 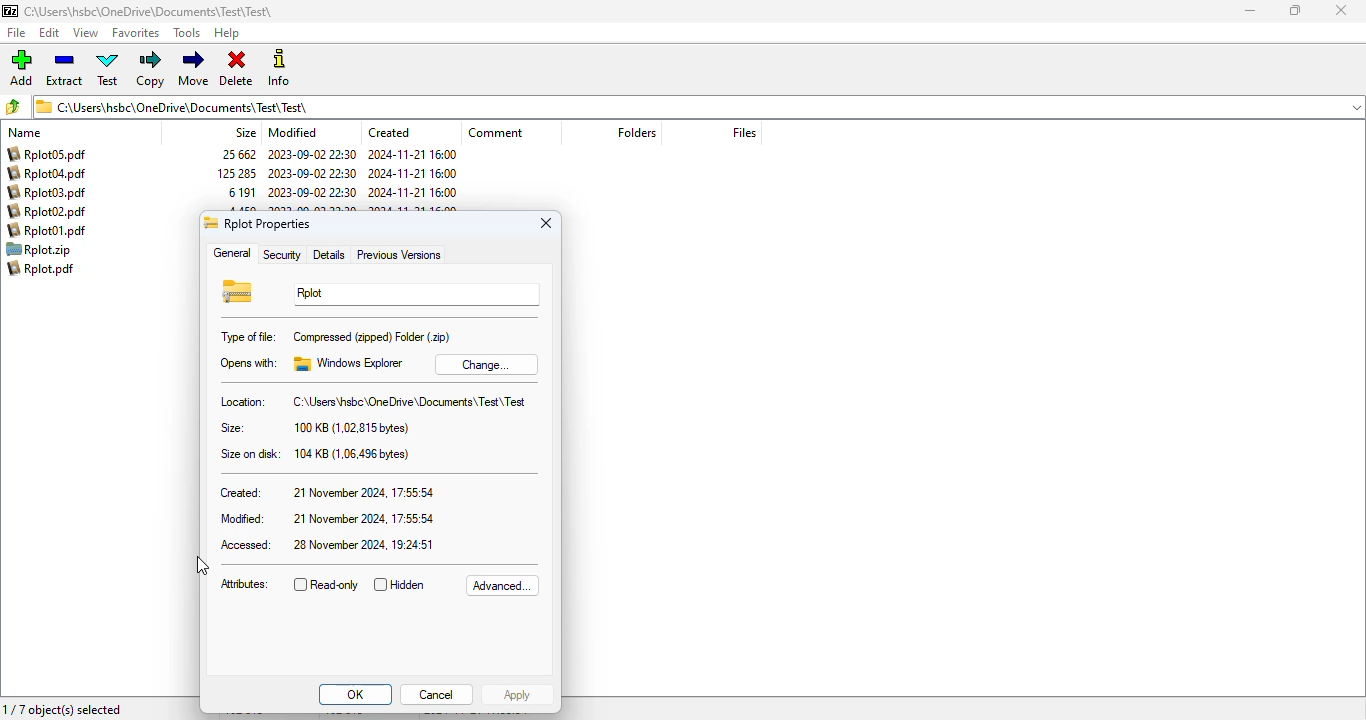 I want to click on close, so click(x=546, y=223).